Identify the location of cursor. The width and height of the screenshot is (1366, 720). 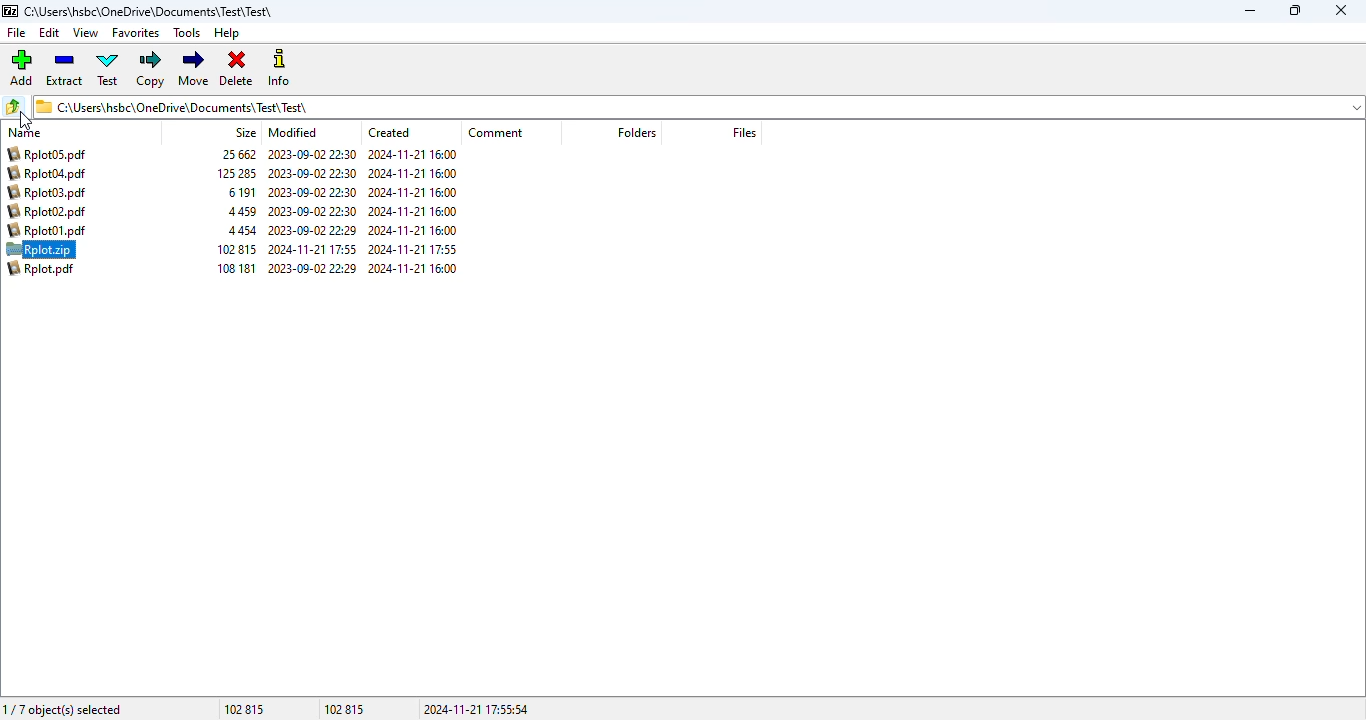
(25, 120).